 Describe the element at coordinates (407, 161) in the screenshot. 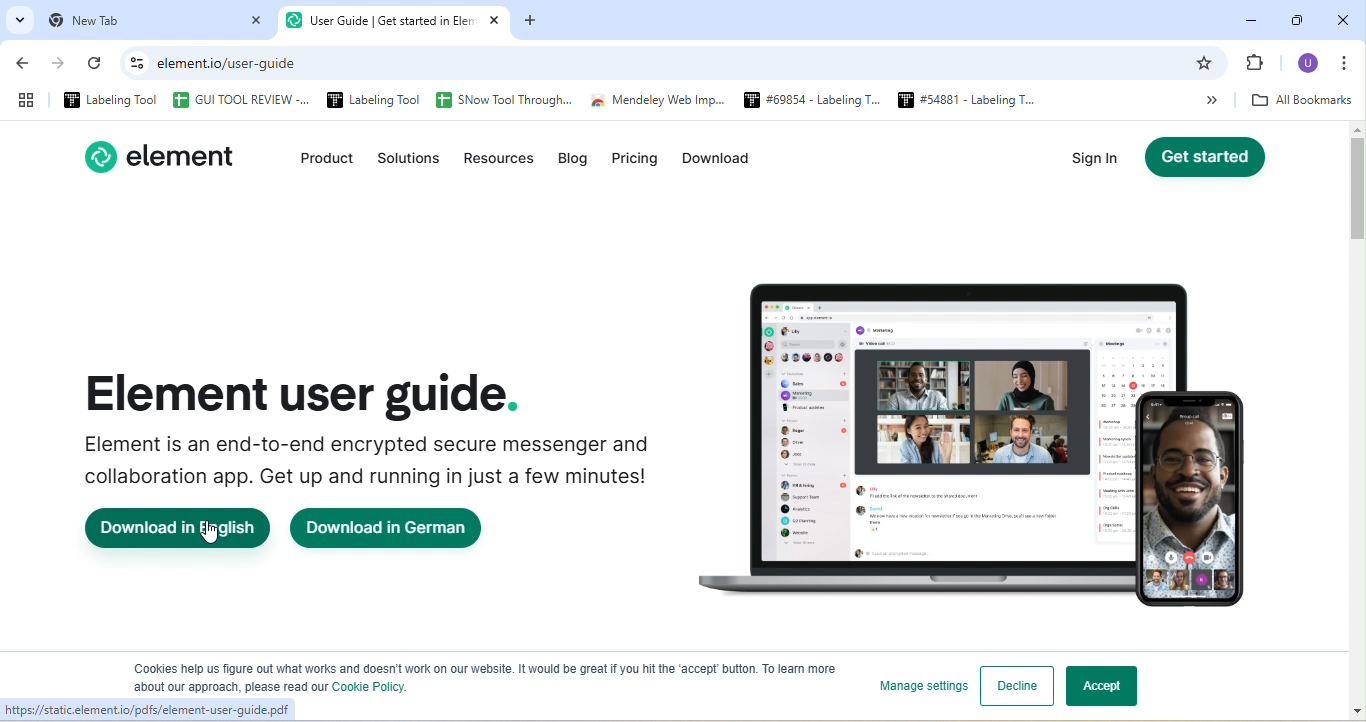

I see `solution` at that location.